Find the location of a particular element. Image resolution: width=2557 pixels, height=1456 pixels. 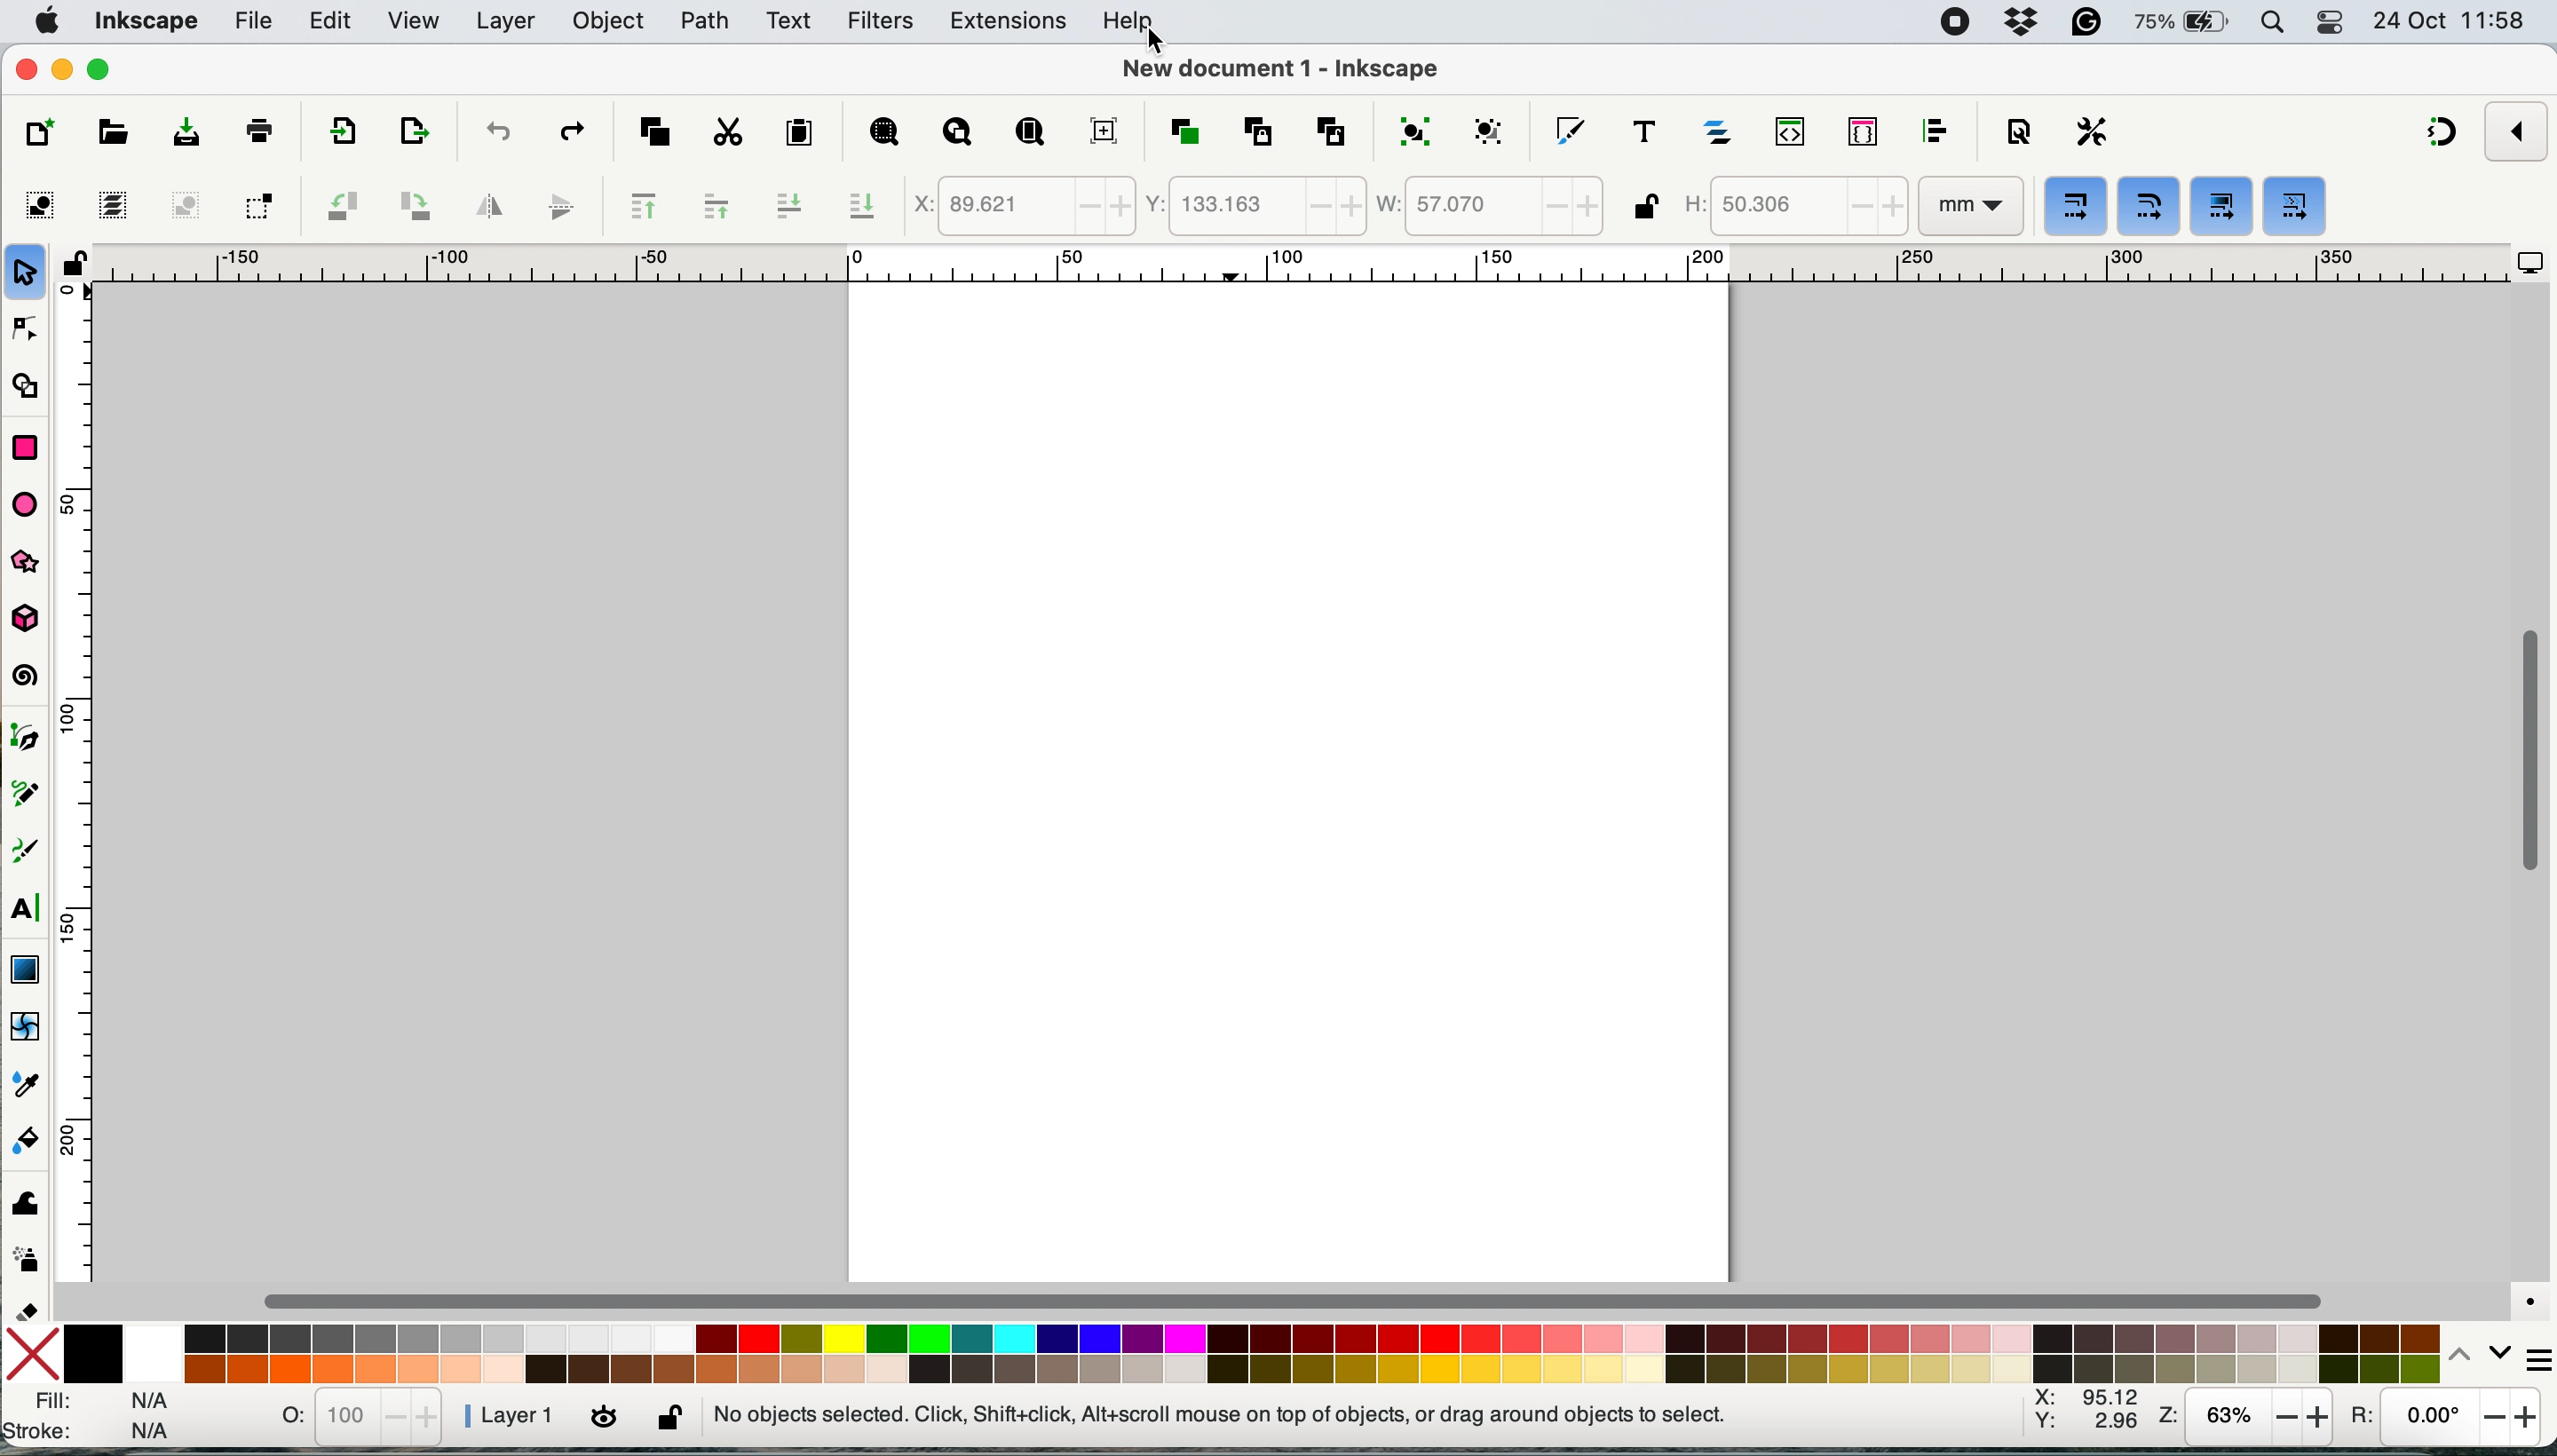

maximise is located at coordinates (103, 72).